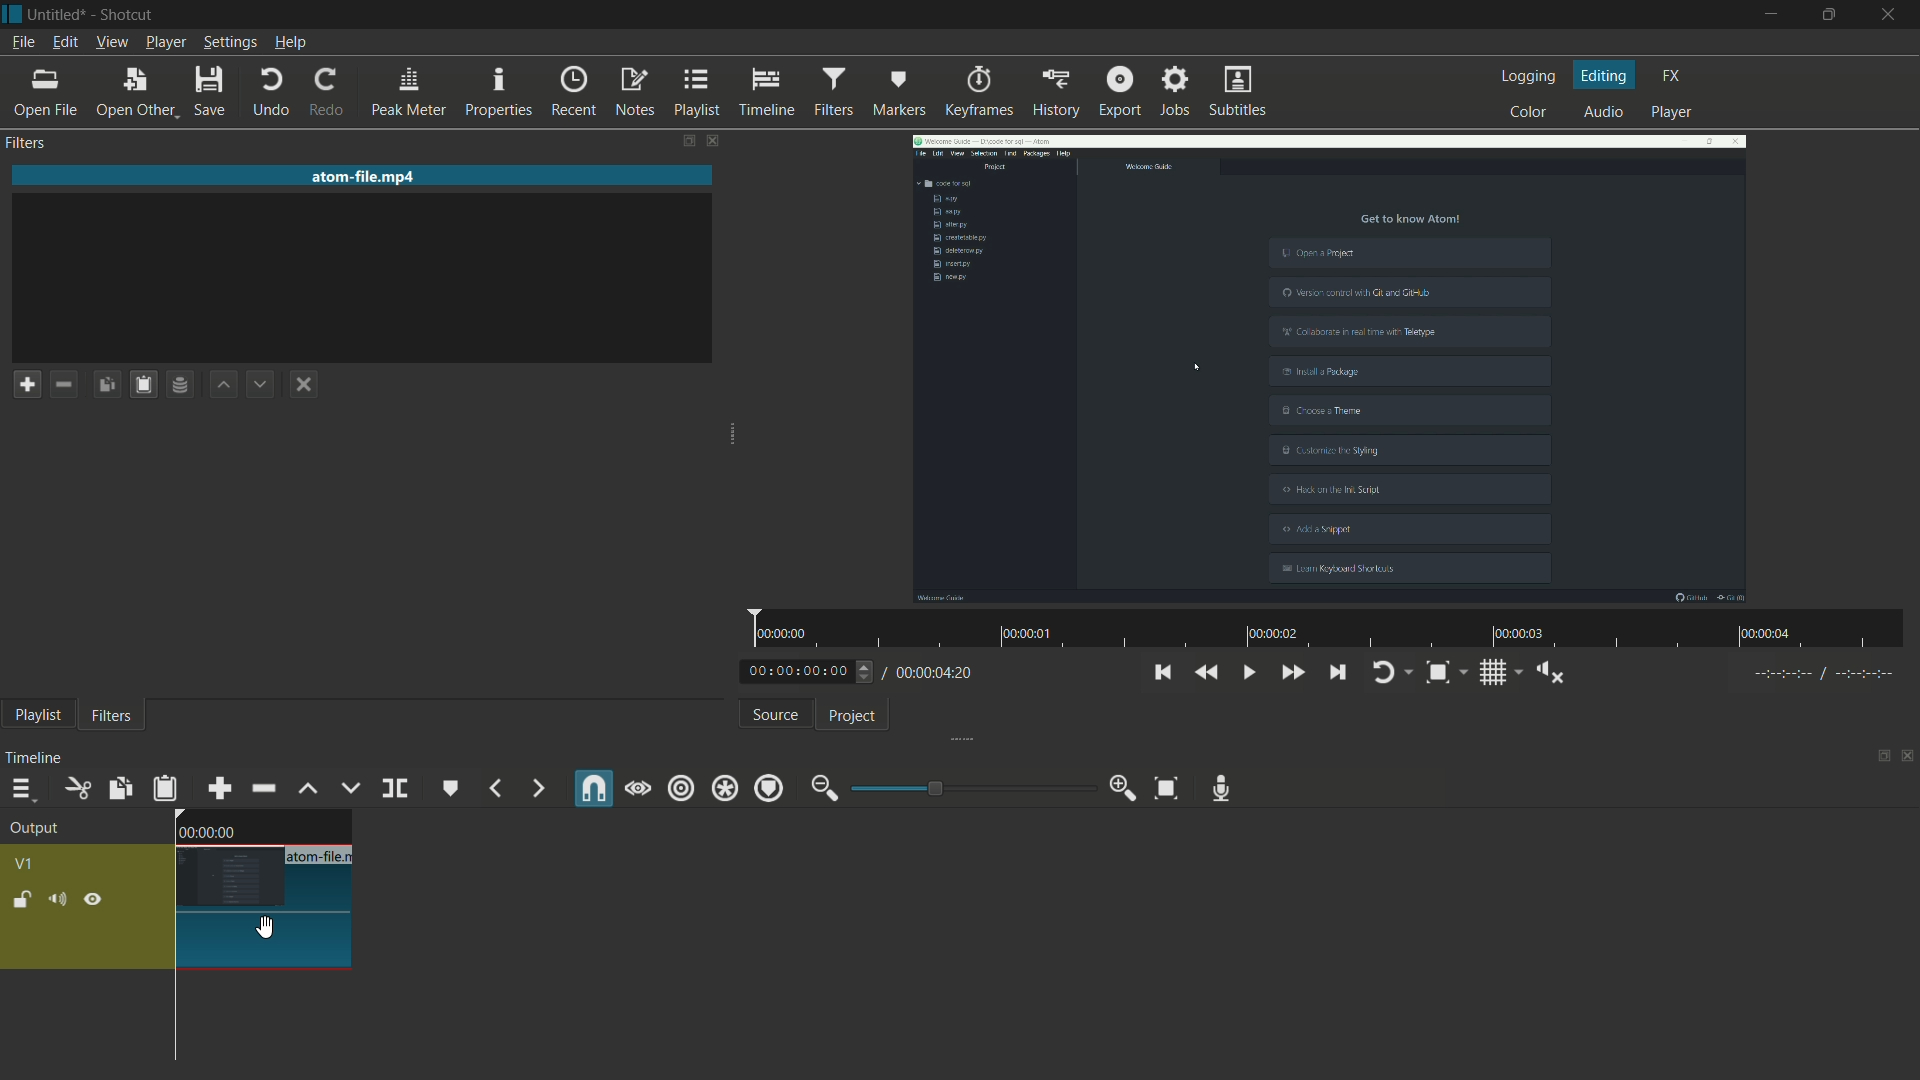  Describe the element at coordinates (166, 42) in the screenshot. I see `player menu` at that location.